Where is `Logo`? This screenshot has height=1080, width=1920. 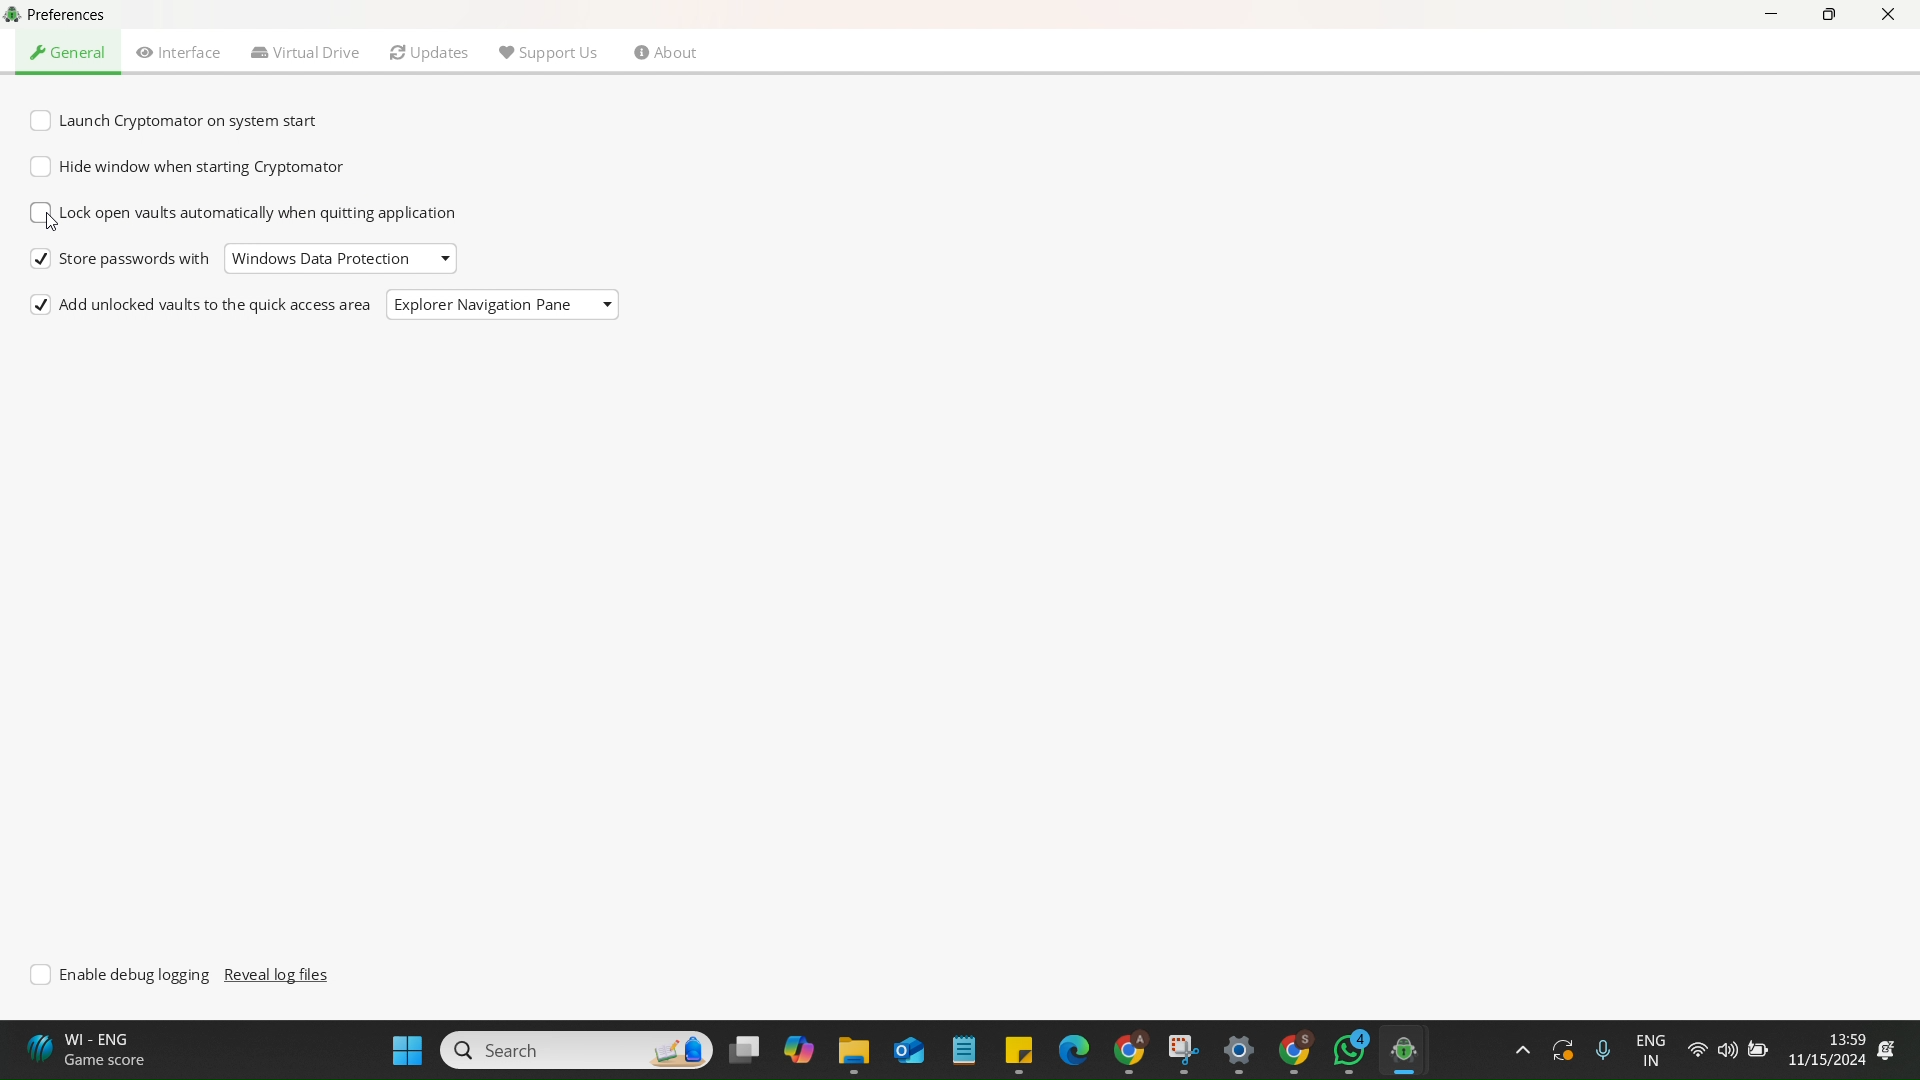 Logo is located at coordinates (14, 16).